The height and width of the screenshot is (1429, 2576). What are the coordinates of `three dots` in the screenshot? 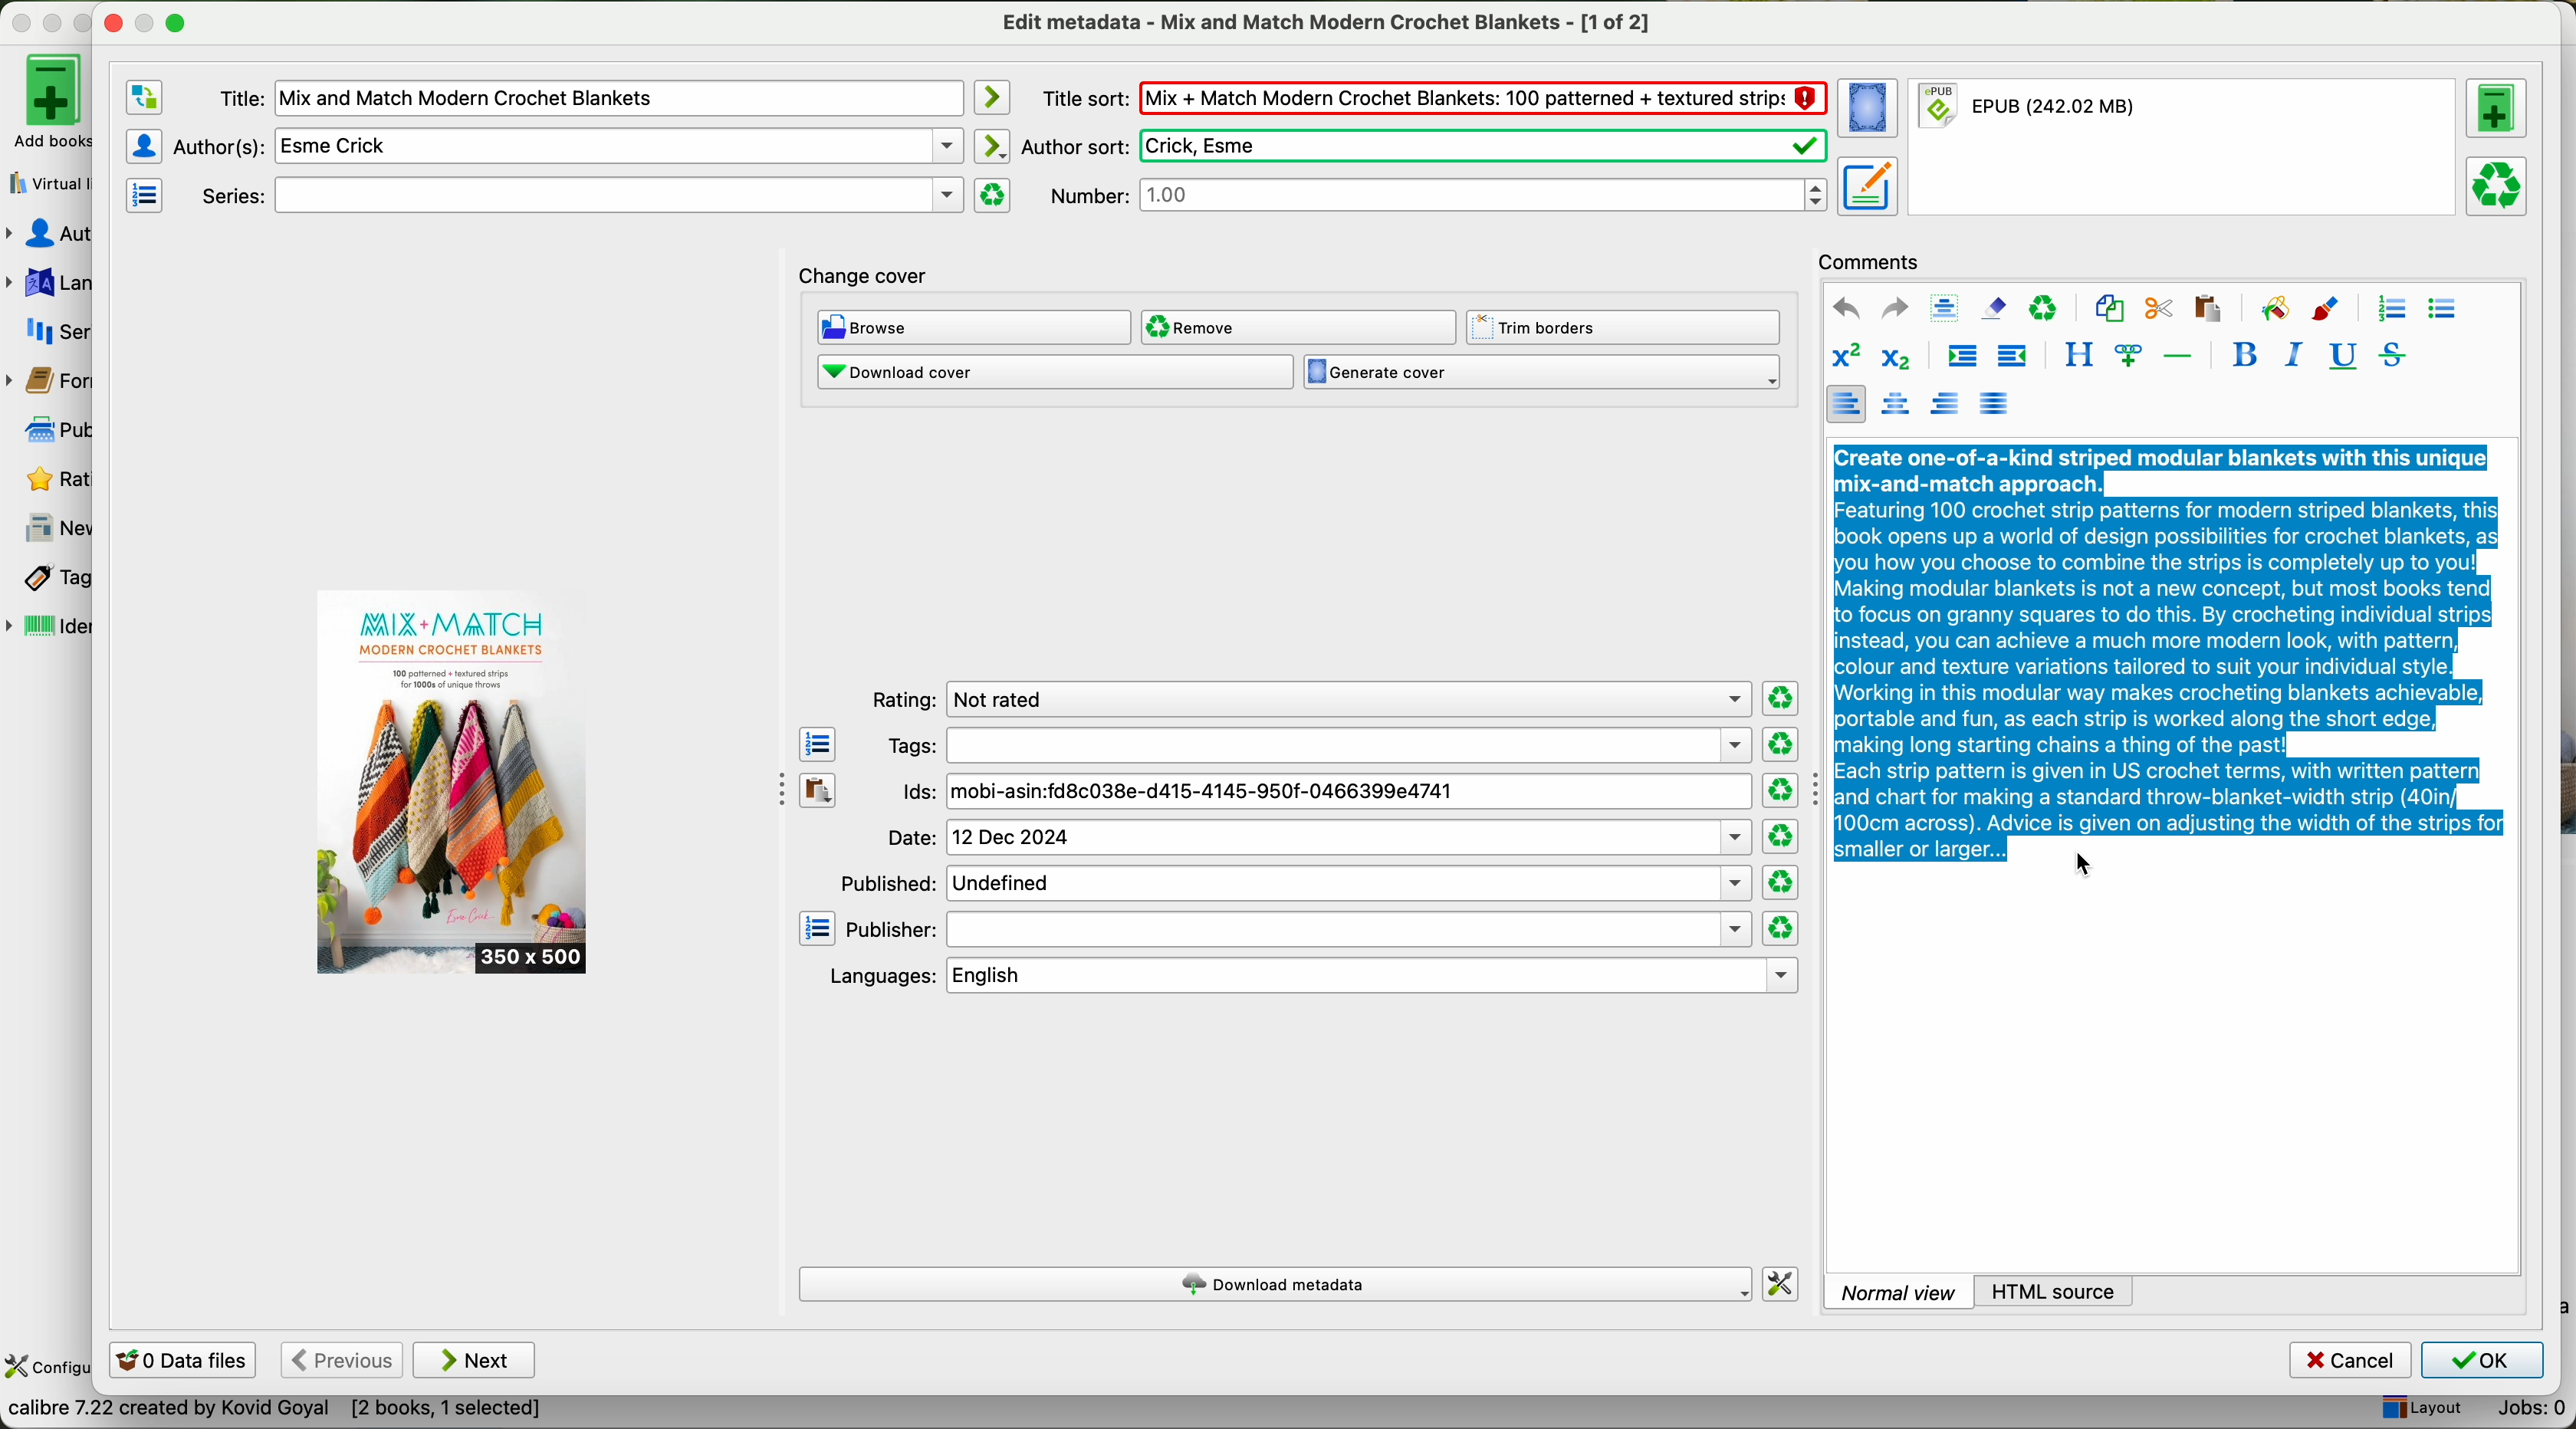 It's located at (773, 786).